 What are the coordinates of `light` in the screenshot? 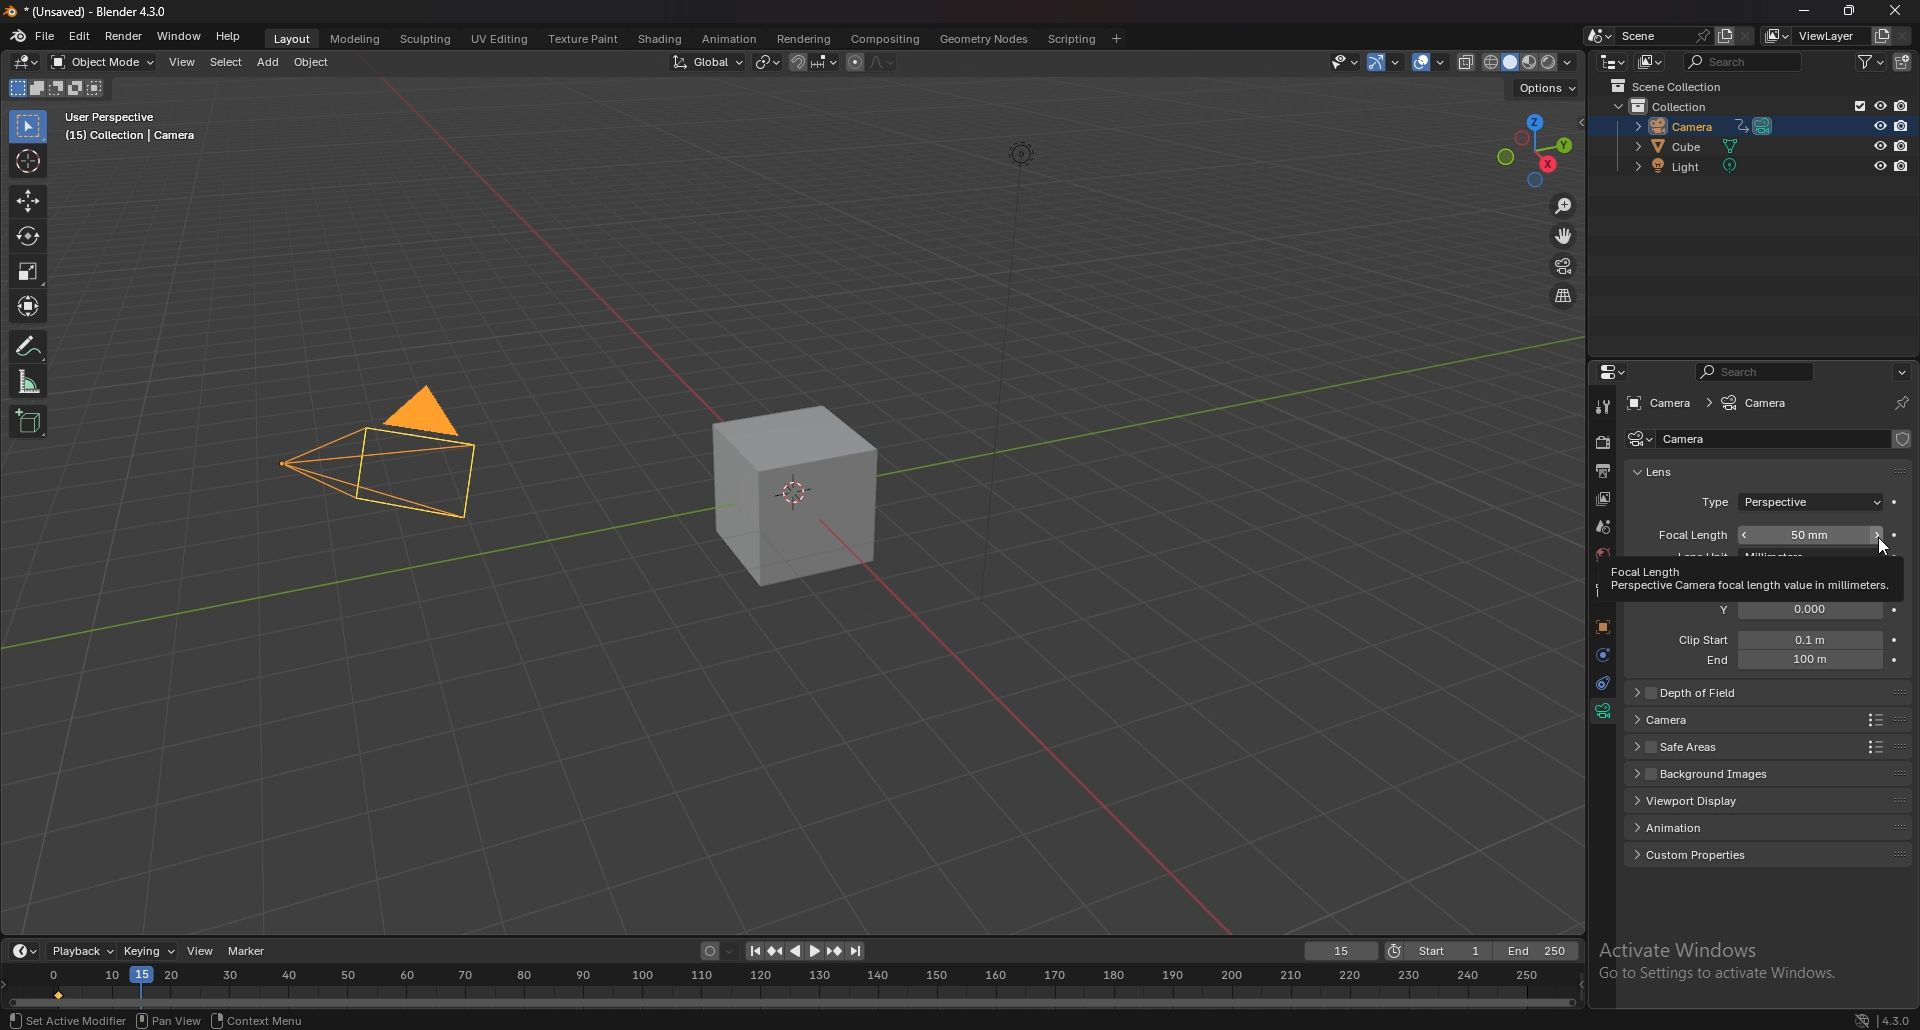 It's located at (1693, 168).